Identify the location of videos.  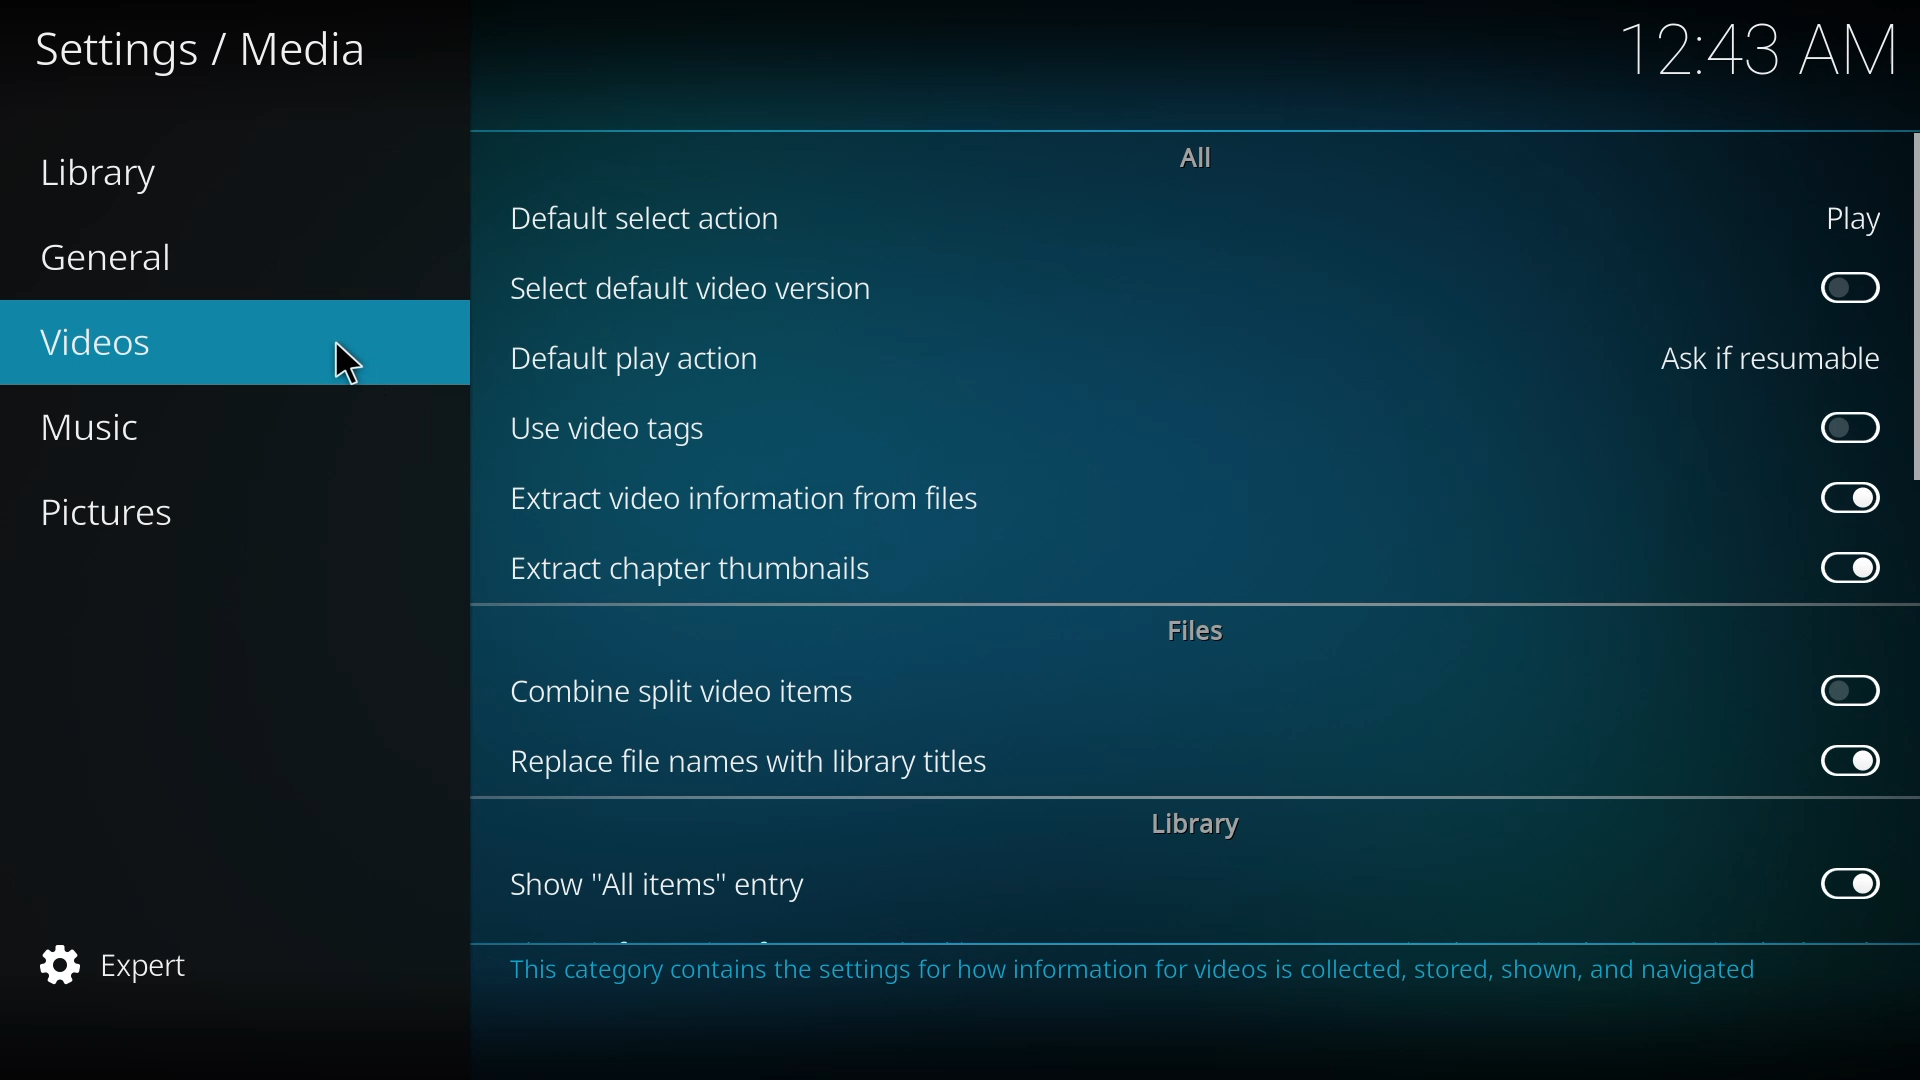
(126, 346).